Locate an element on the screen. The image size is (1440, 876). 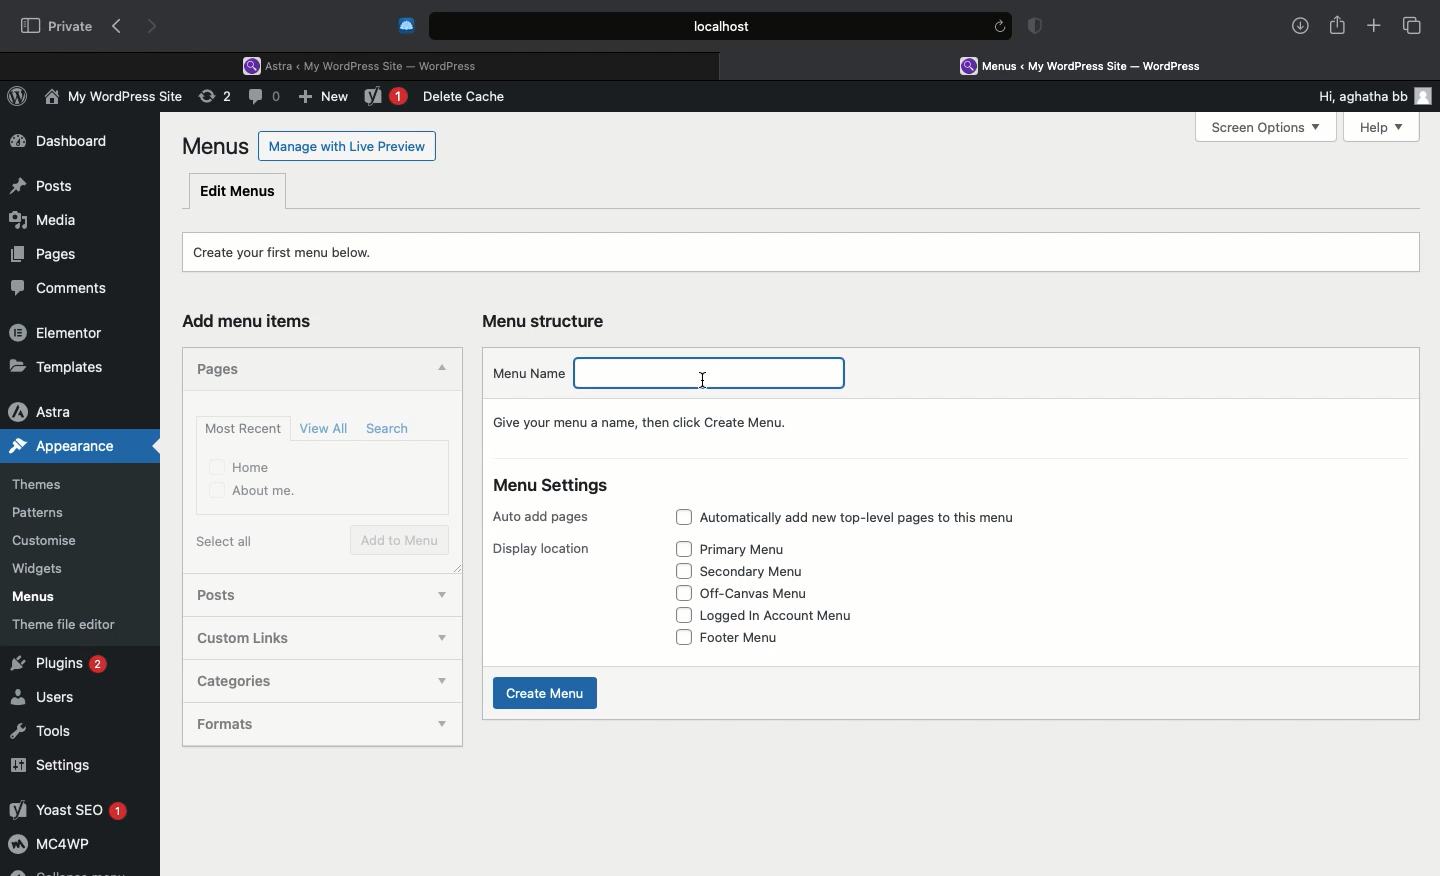
Menu structure is located at coordinates (548, 321).